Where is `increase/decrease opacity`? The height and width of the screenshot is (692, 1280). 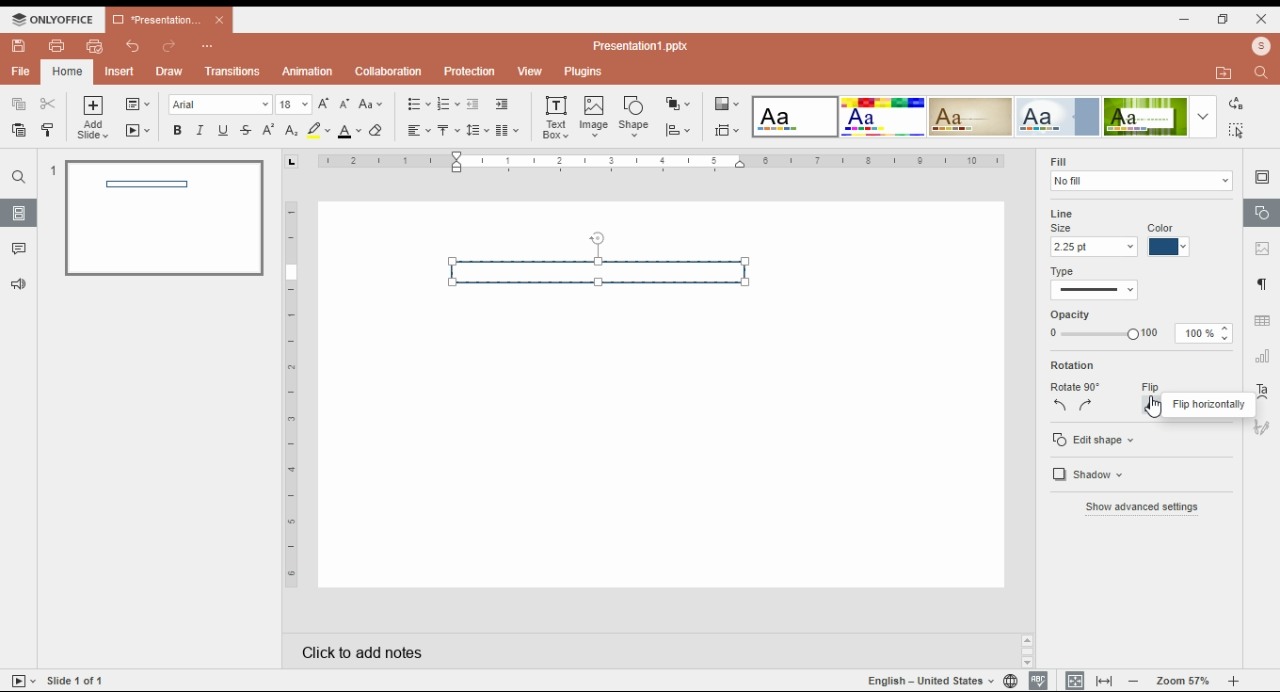 increase/decrease opacity is located at coordinates (1225, 333).